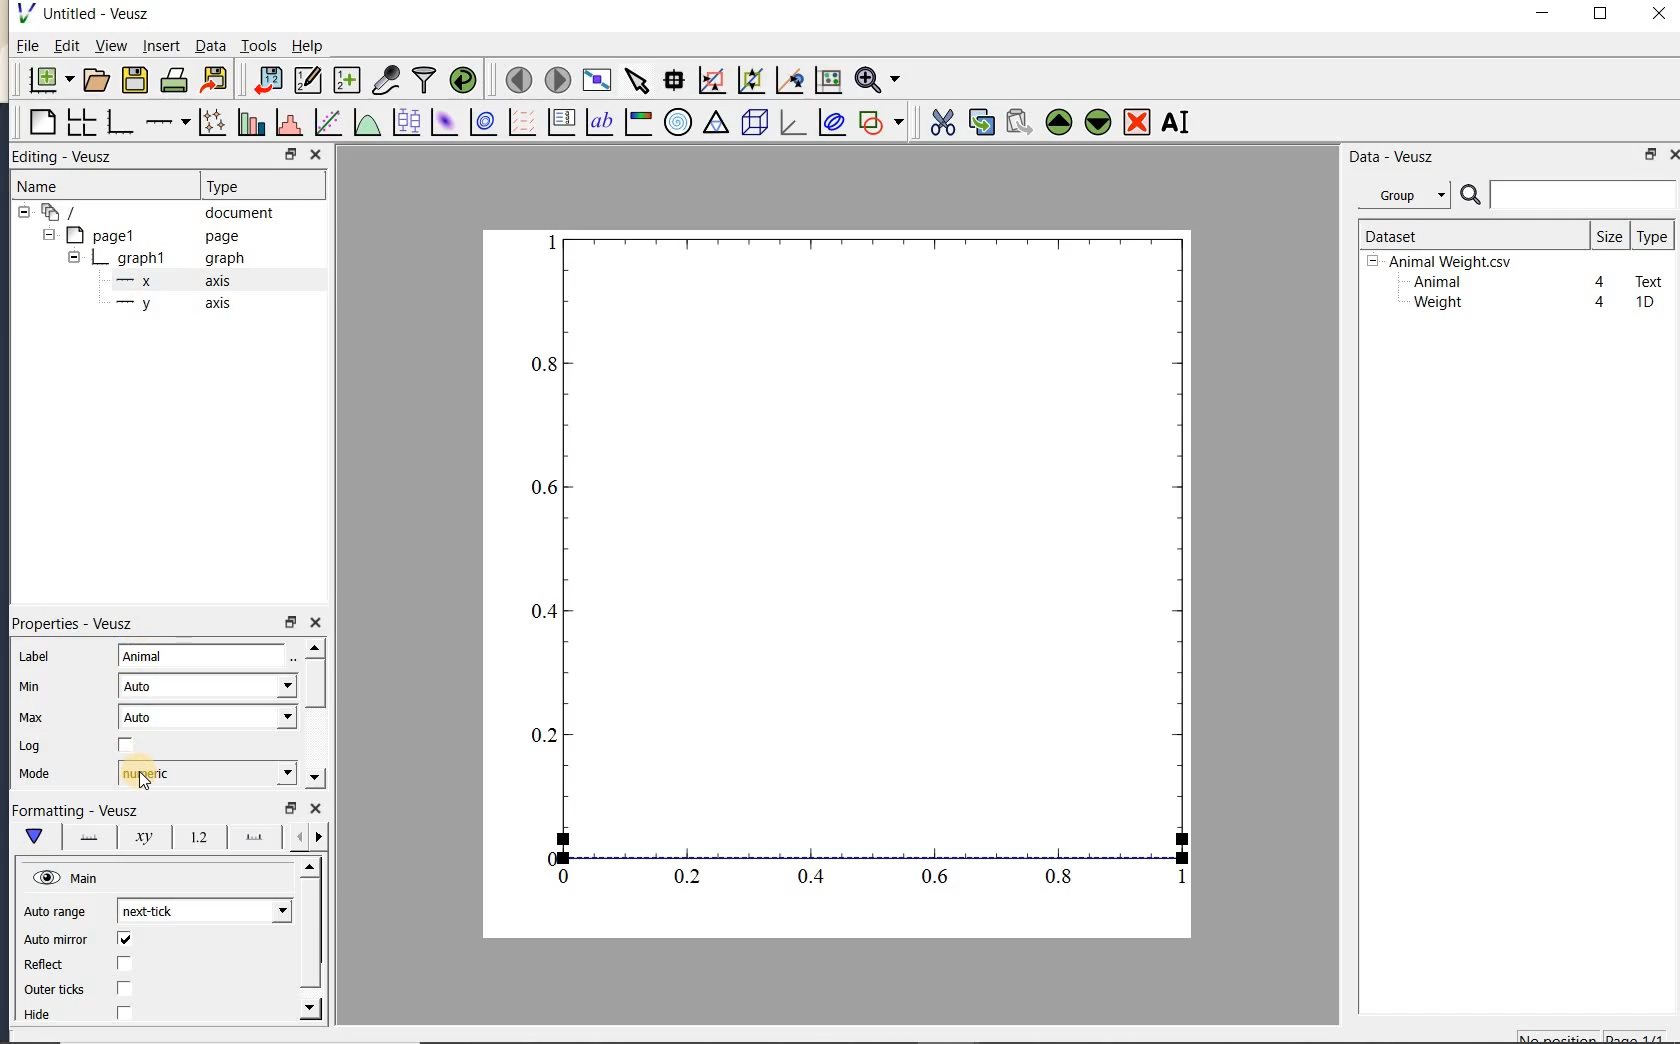 This screenshot has height=1044, width=1680. What do you see at coordinates (386, 79) in the screenshot?
I see `capture remote data` at bounding box center [386, 79].